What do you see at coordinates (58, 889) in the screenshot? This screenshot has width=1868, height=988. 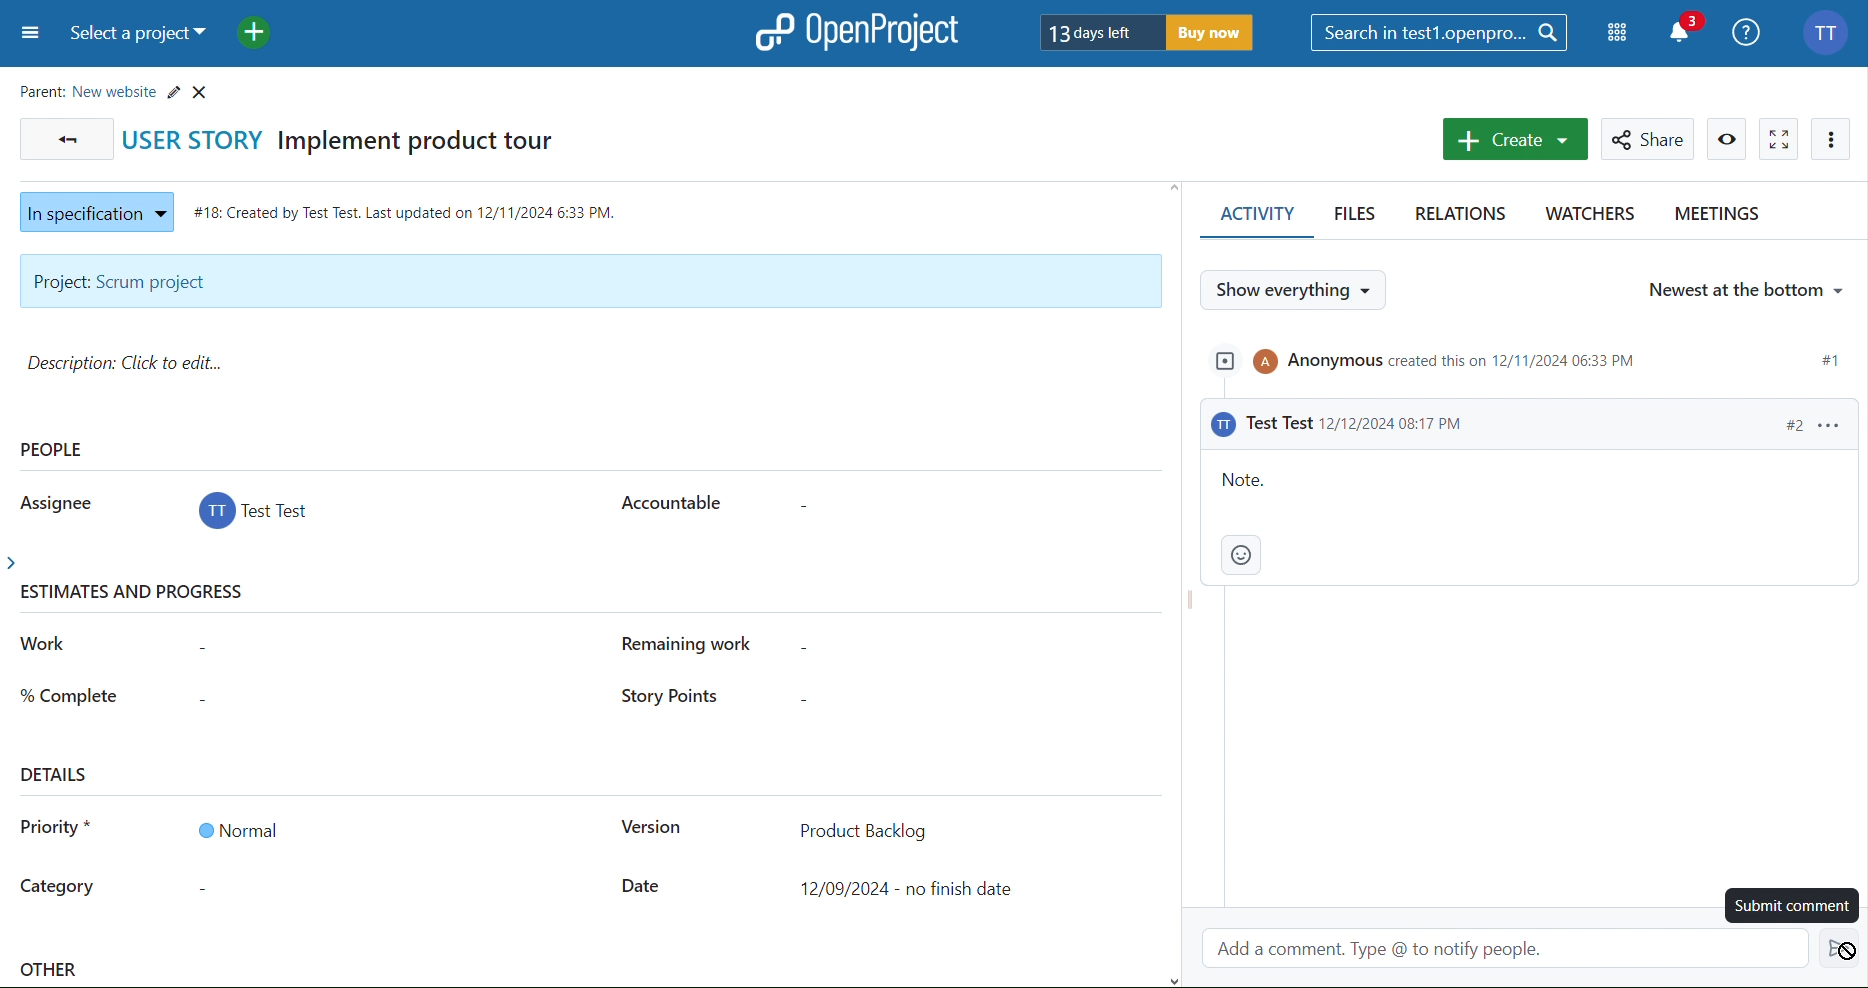 I see `Category` at bounding box center [58, 889].